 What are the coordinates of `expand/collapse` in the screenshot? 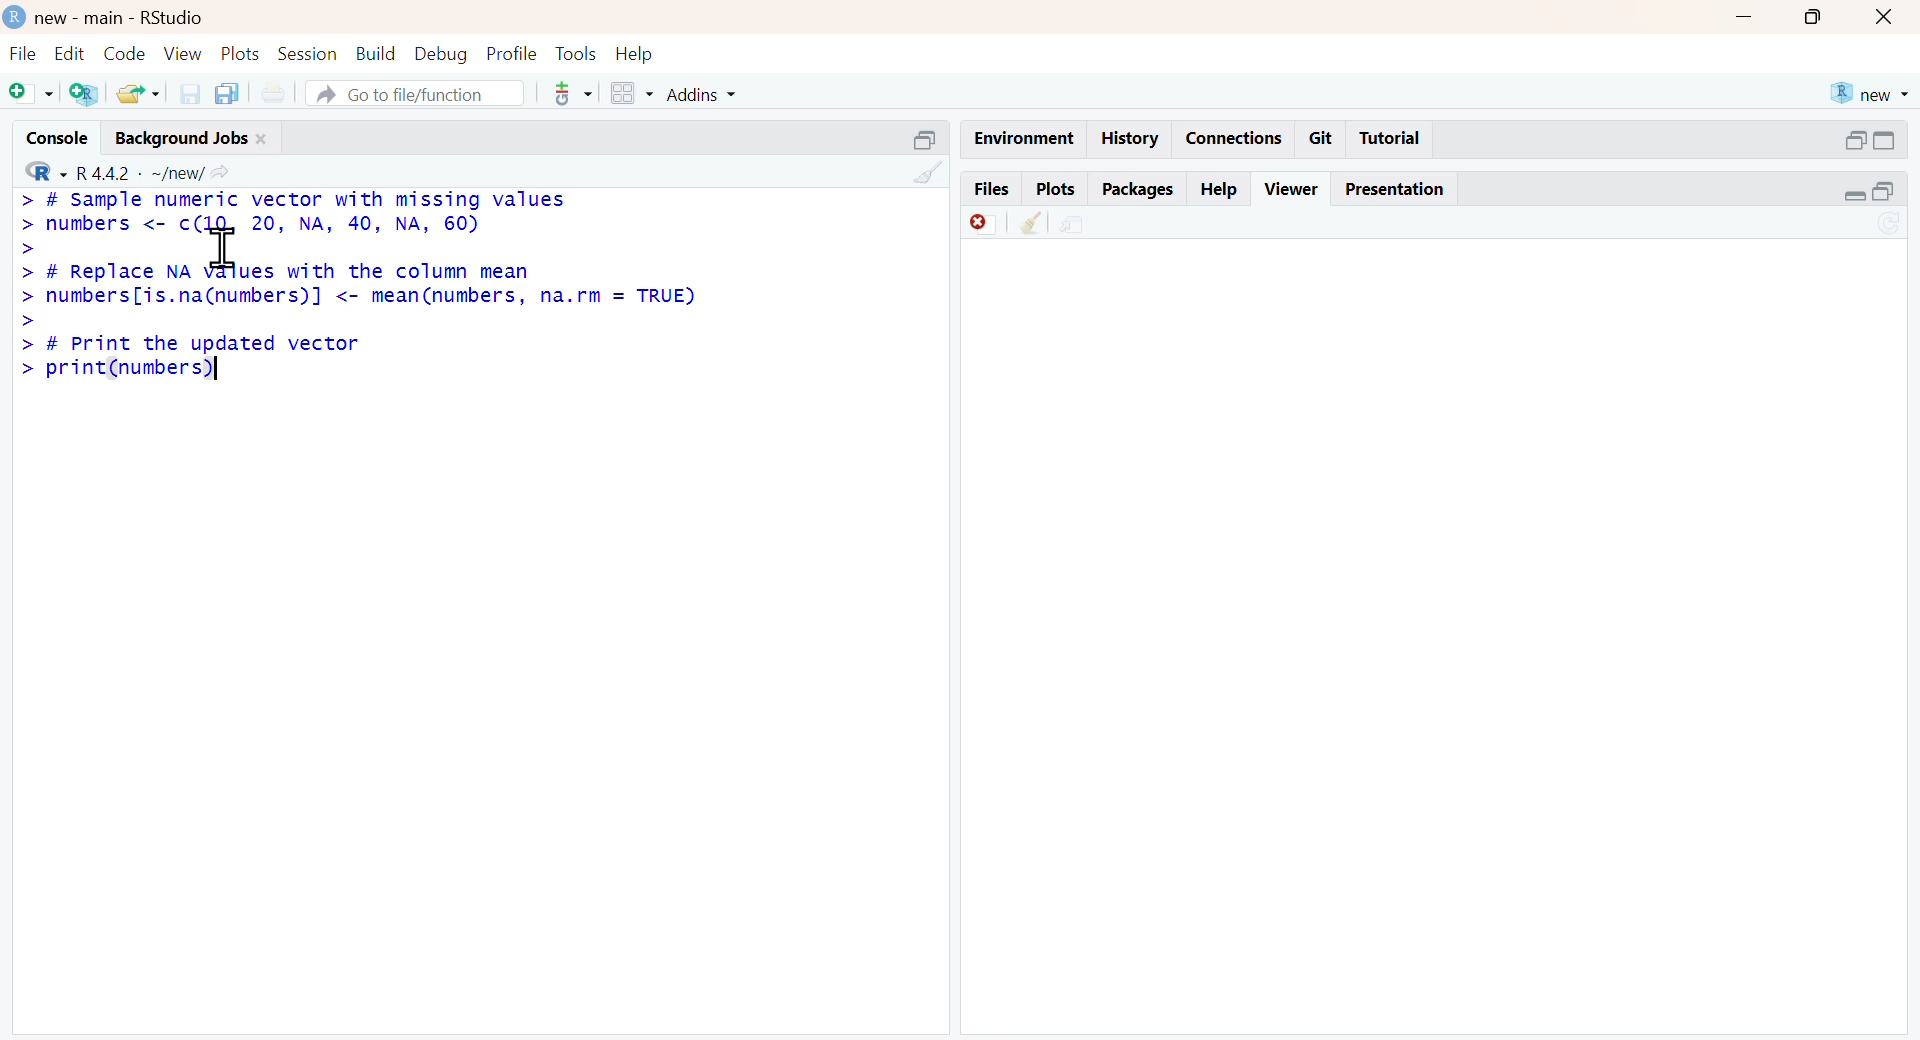 It's located at (1884, 140).